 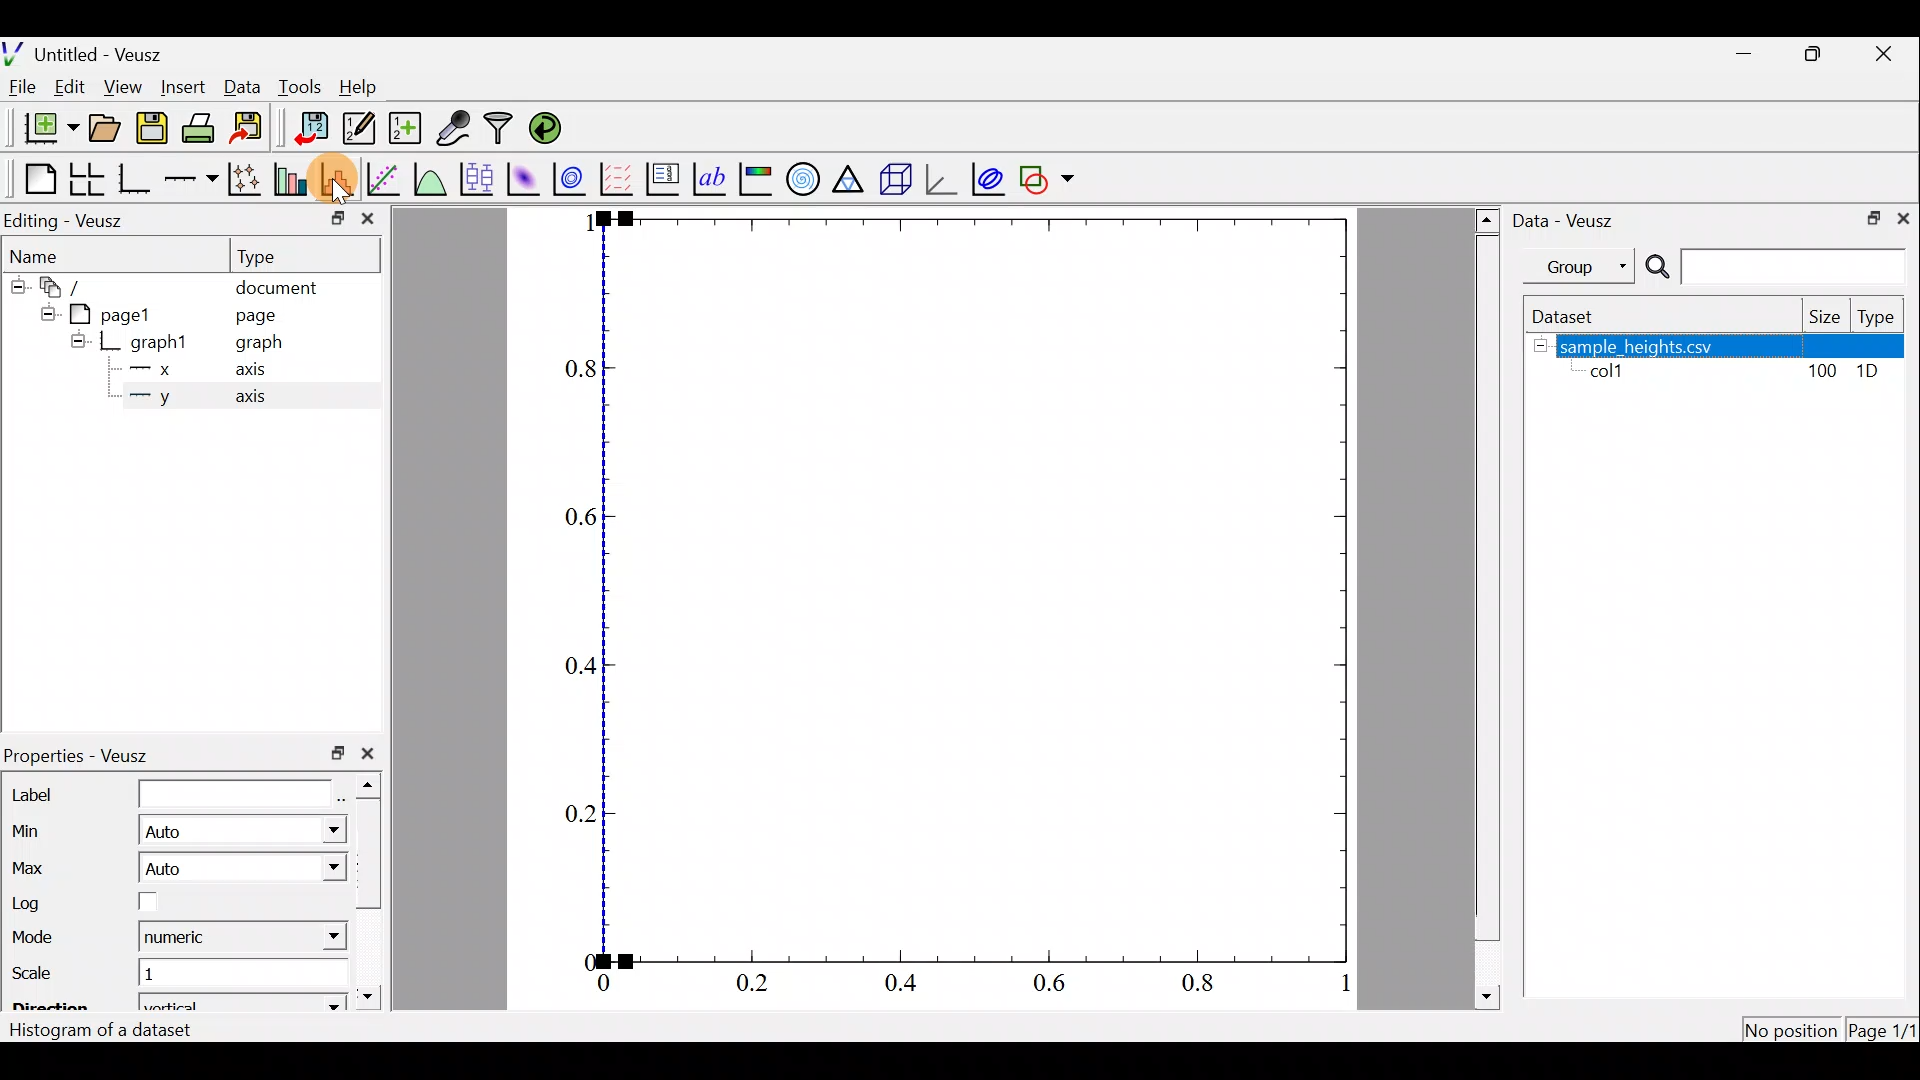 What do you see at coordinates (103, 131) in the screenshot?
I see `open a document` at bounding box center [103, 131].